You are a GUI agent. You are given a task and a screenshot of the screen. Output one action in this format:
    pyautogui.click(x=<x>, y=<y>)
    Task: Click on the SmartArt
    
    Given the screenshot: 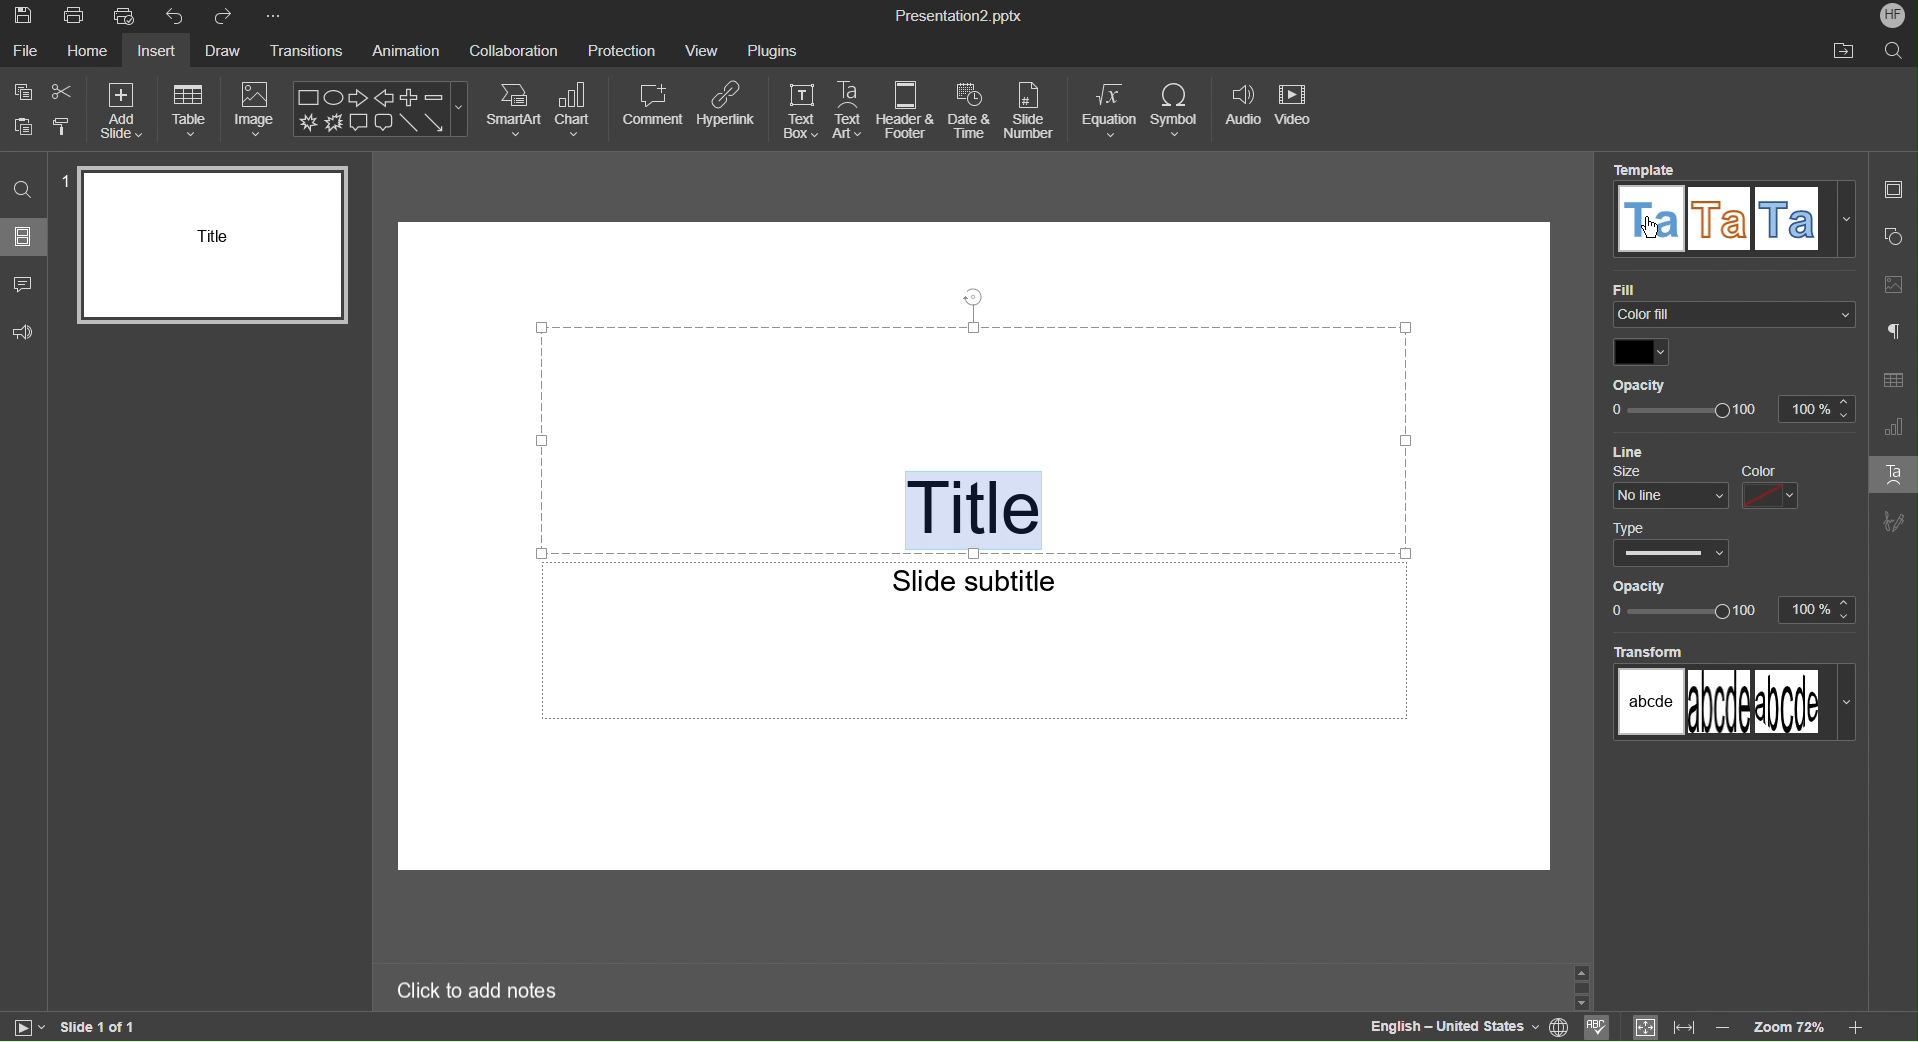 What is the action you would take?
    pyautogui.click(x=514, y=109)
    